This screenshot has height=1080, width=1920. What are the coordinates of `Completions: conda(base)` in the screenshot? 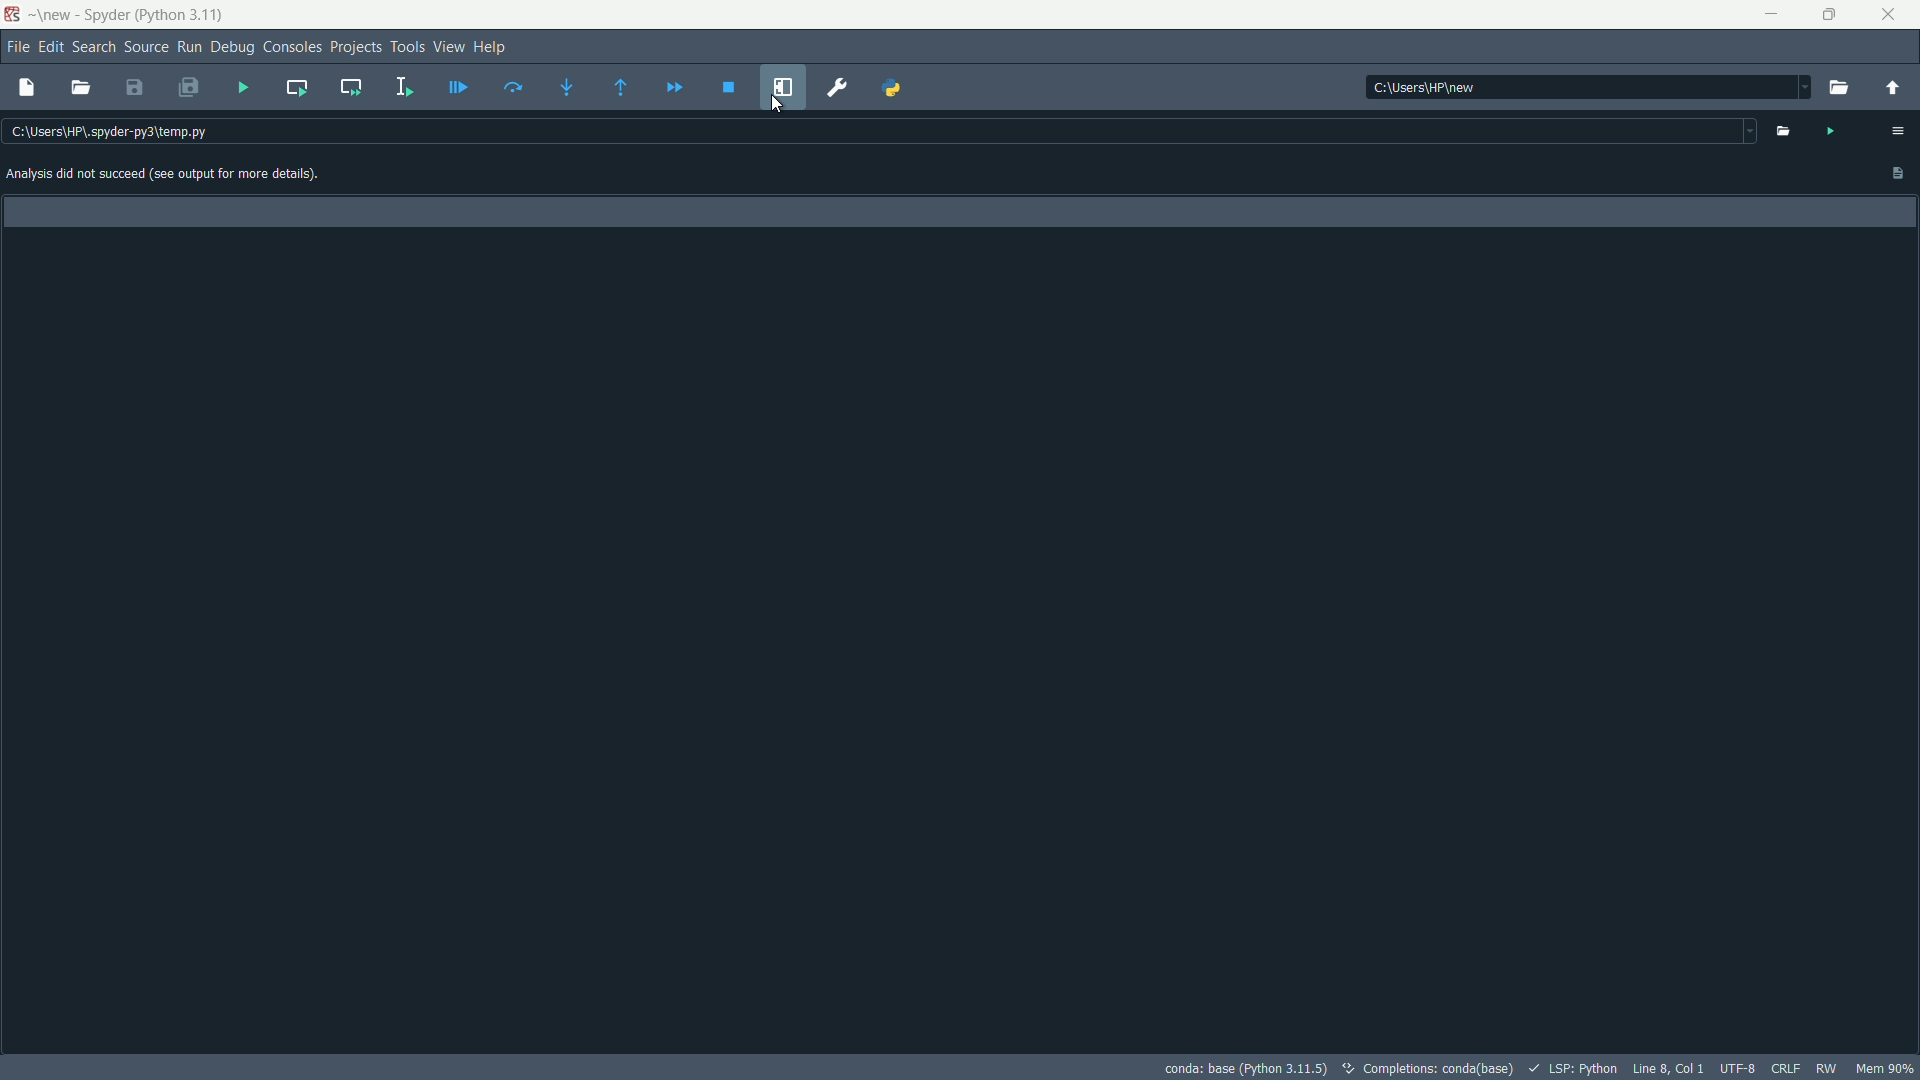 It's located at (1433, 1067).